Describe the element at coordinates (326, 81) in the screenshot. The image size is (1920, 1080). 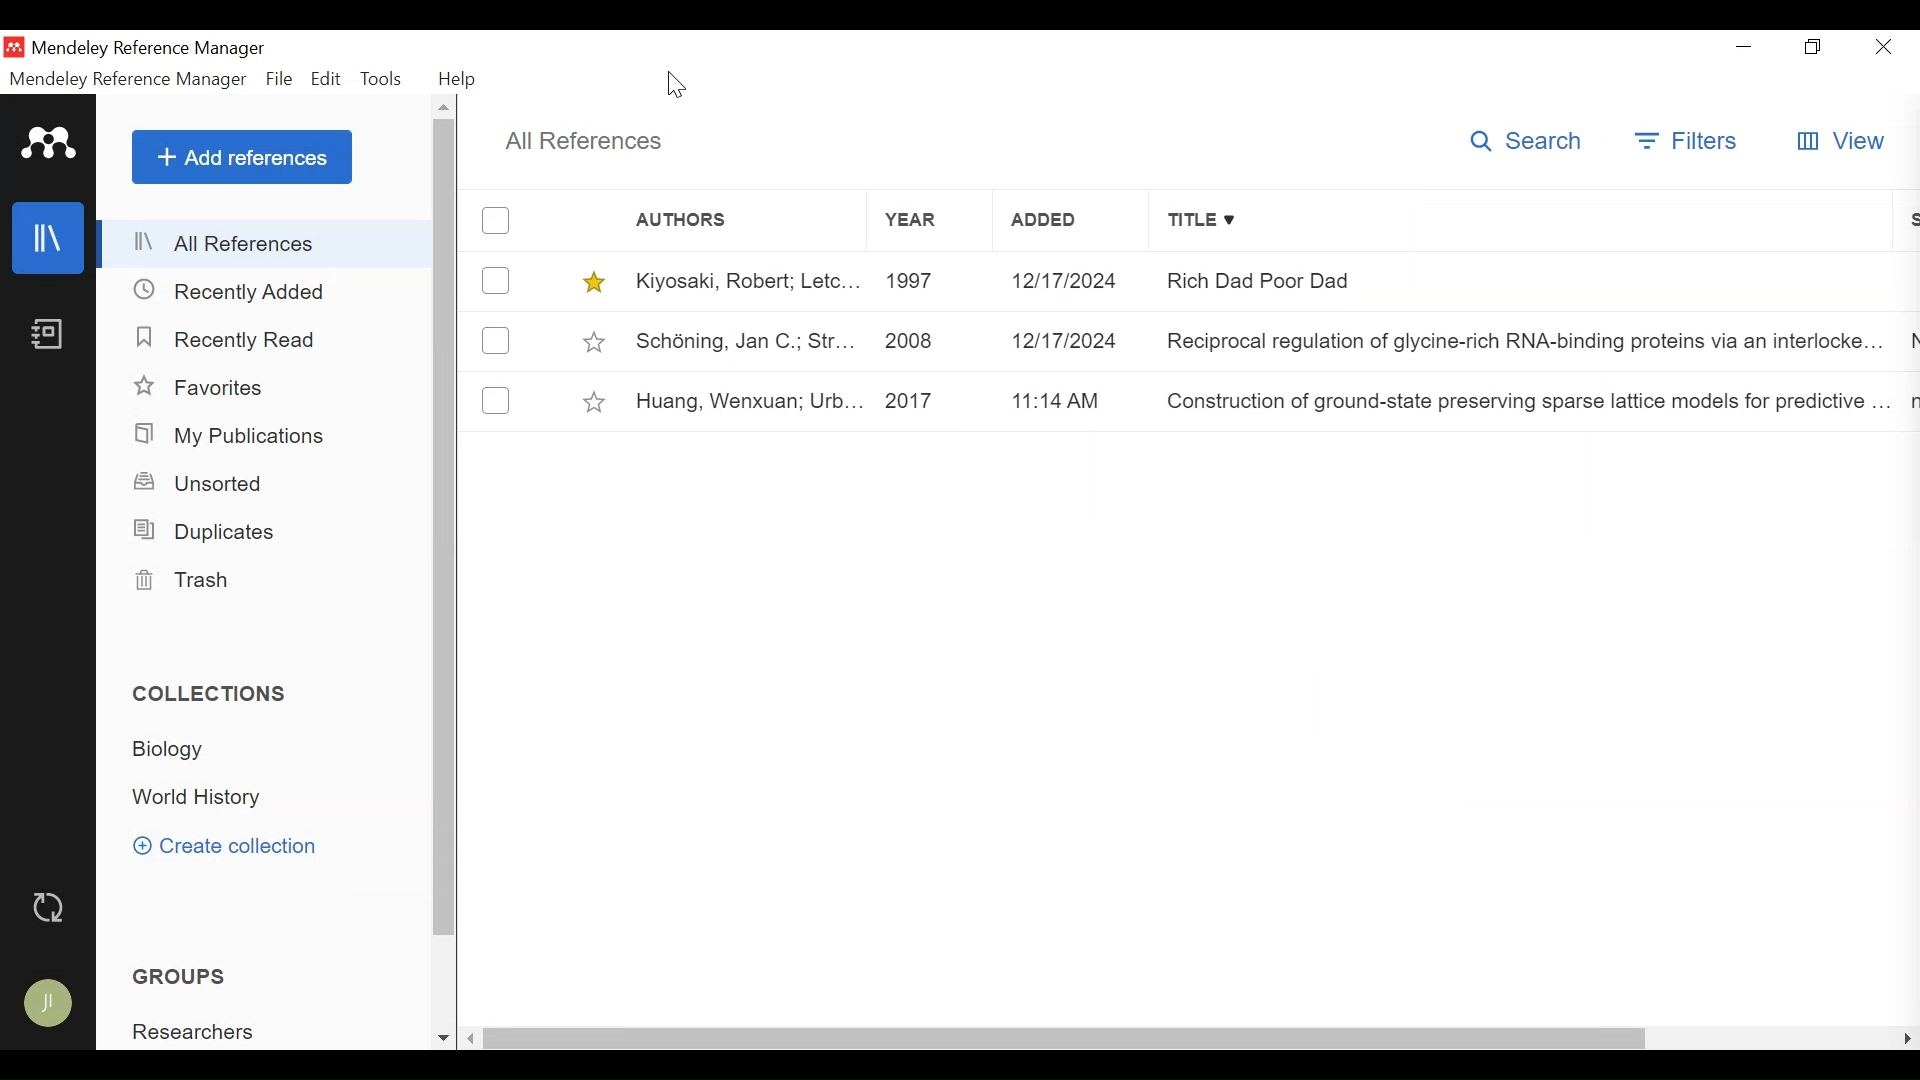
I see `Edit` at that location.